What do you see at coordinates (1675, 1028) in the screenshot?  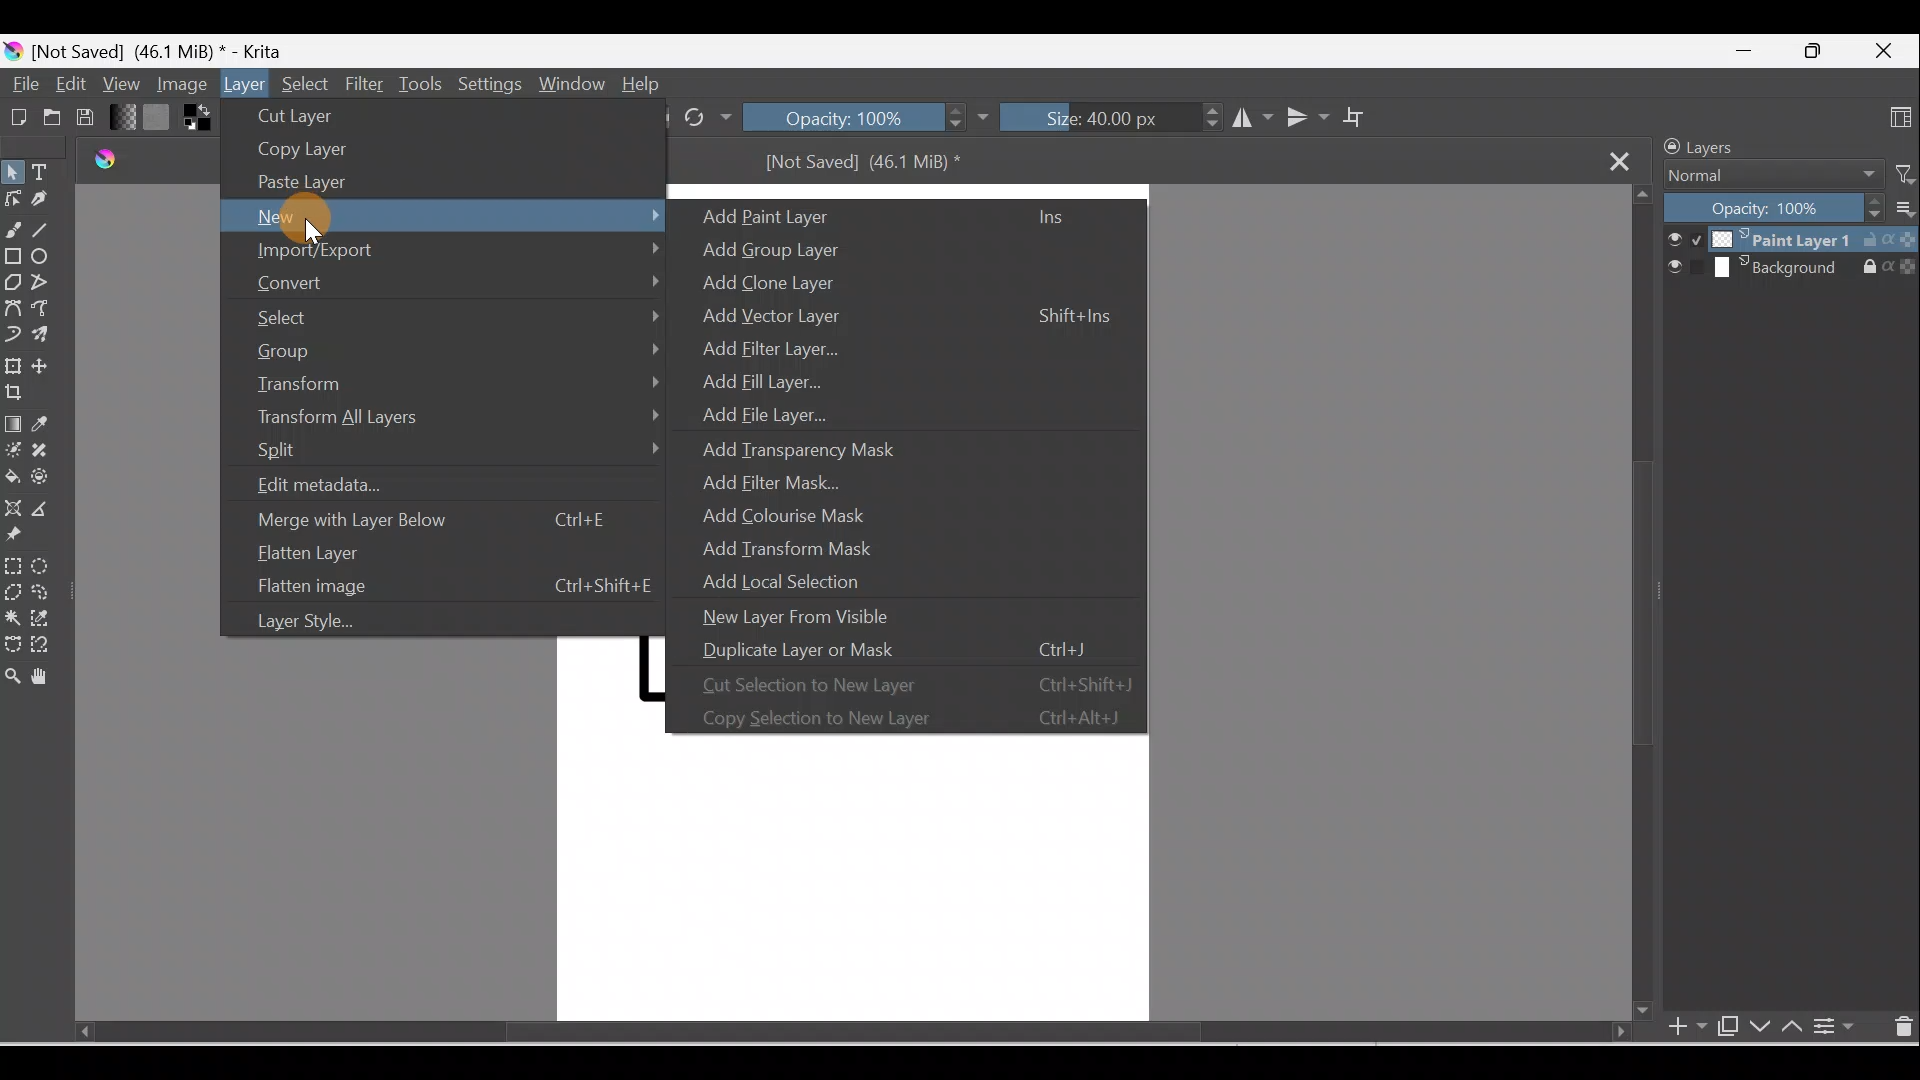 I see `Add layer` at bounding box center [1675, 1028].